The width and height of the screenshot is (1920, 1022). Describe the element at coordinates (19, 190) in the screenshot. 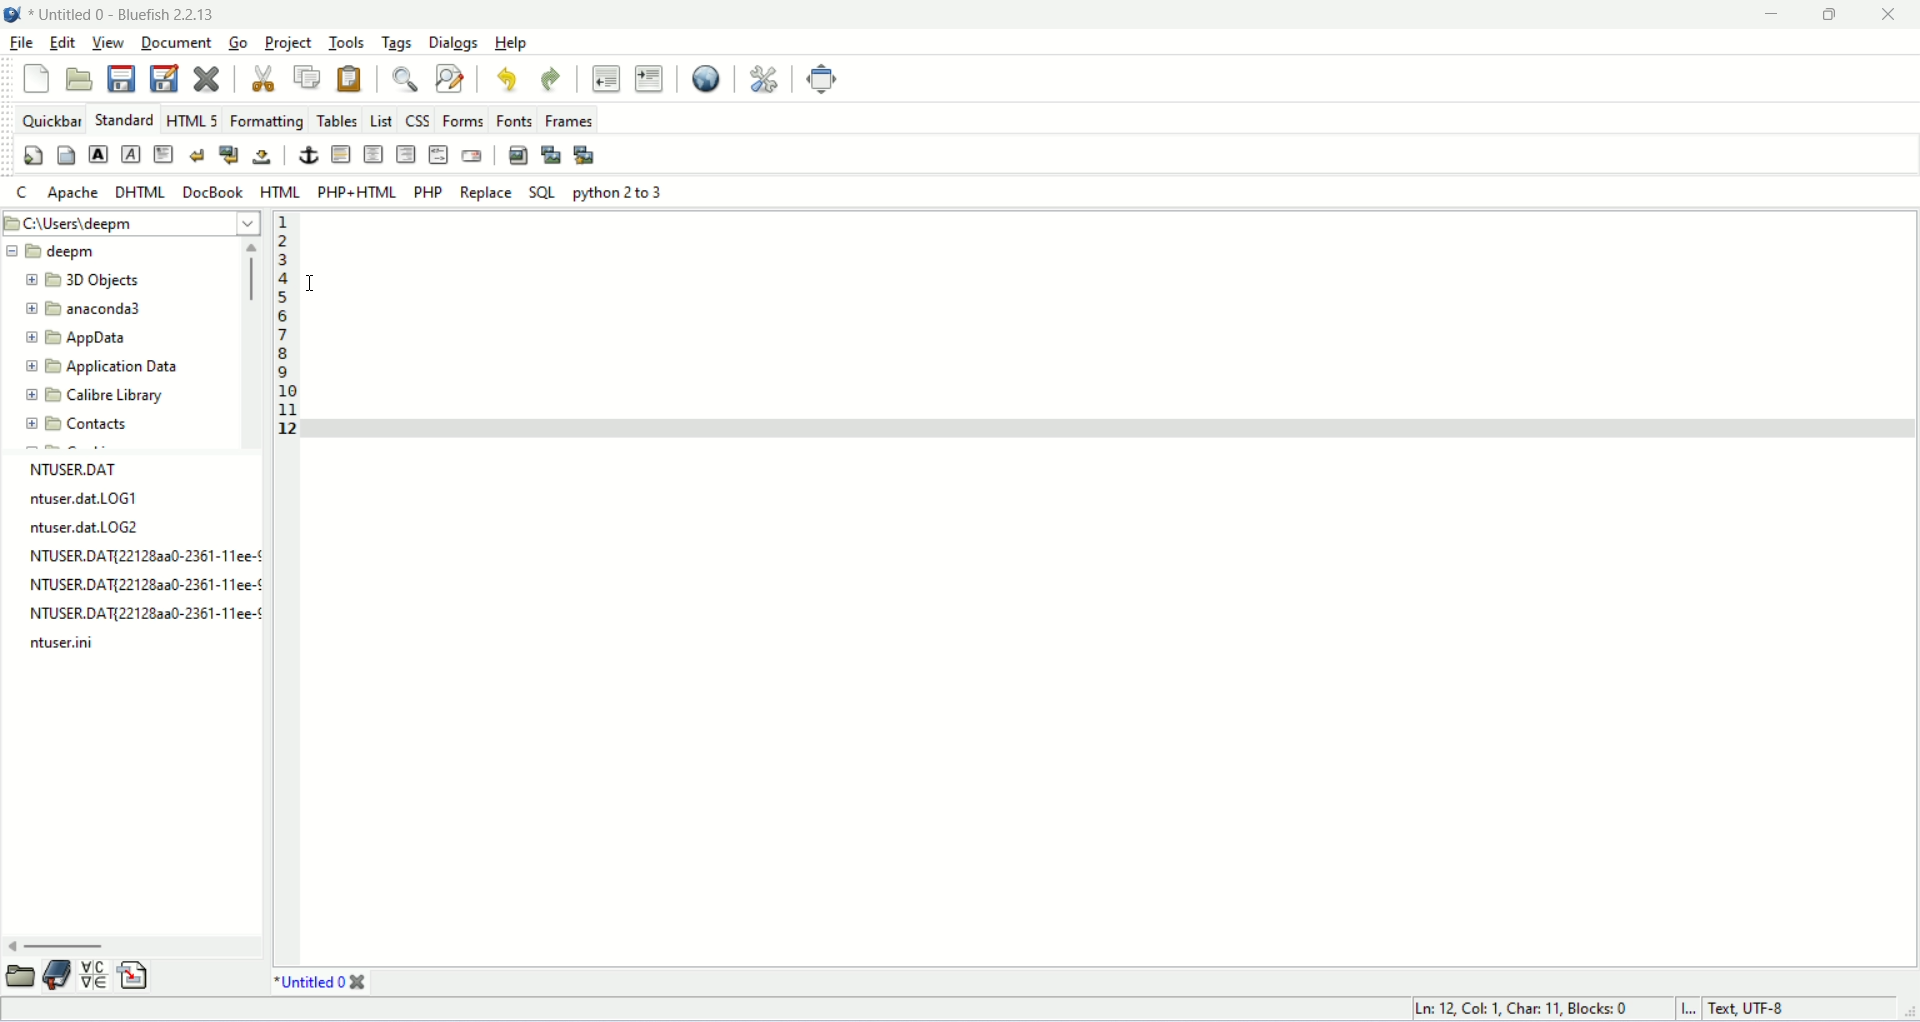

I see `c` at that location.